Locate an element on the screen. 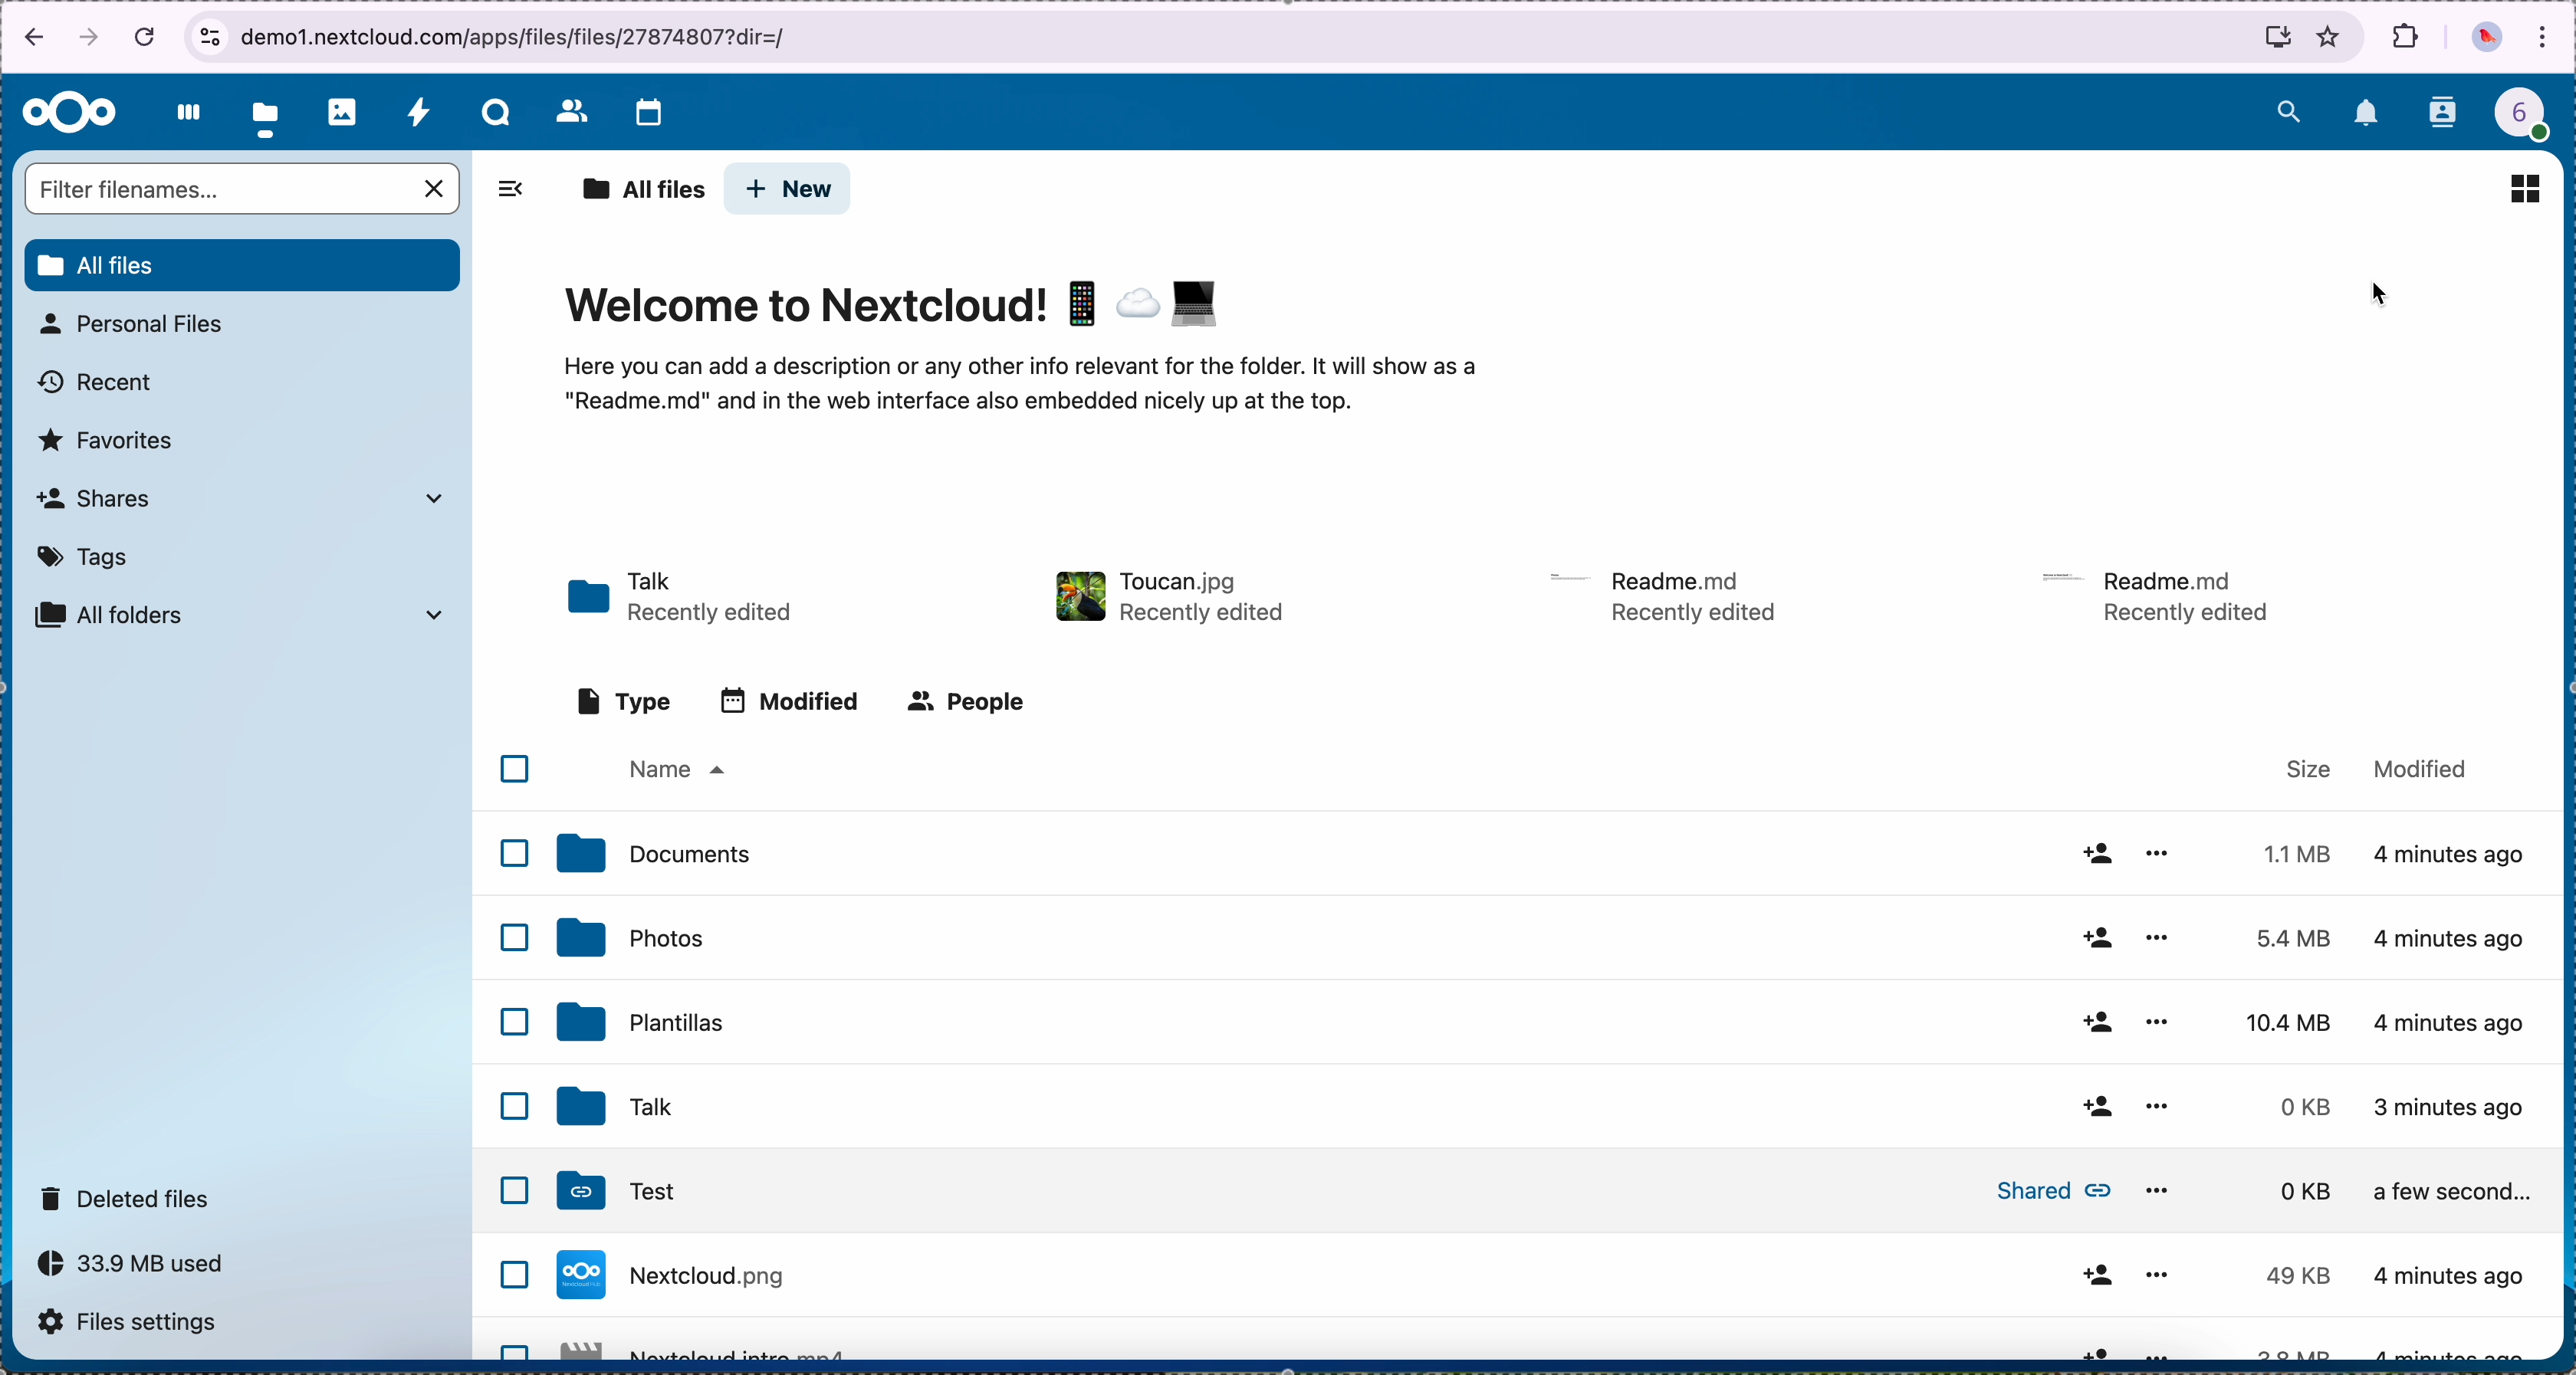 This screenshot has height=1375, width=2576. URL is located at coordinates (525, 36).